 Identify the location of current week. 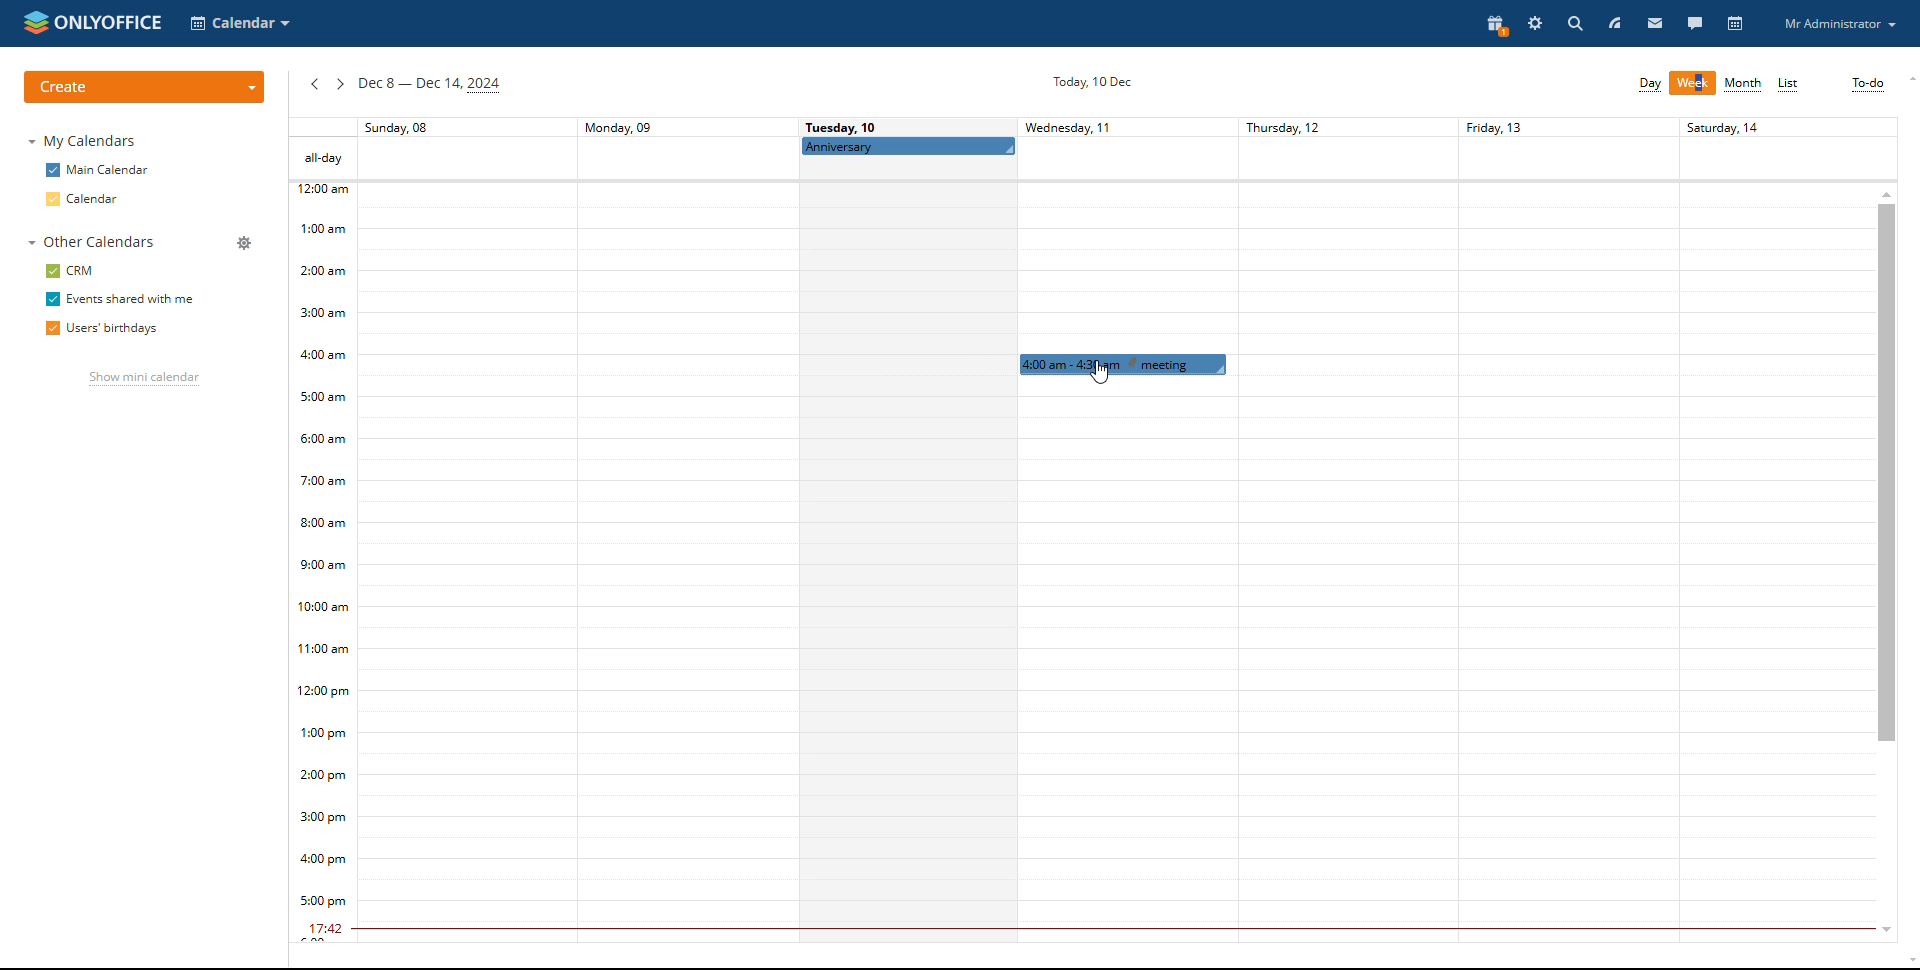
(429, 86).